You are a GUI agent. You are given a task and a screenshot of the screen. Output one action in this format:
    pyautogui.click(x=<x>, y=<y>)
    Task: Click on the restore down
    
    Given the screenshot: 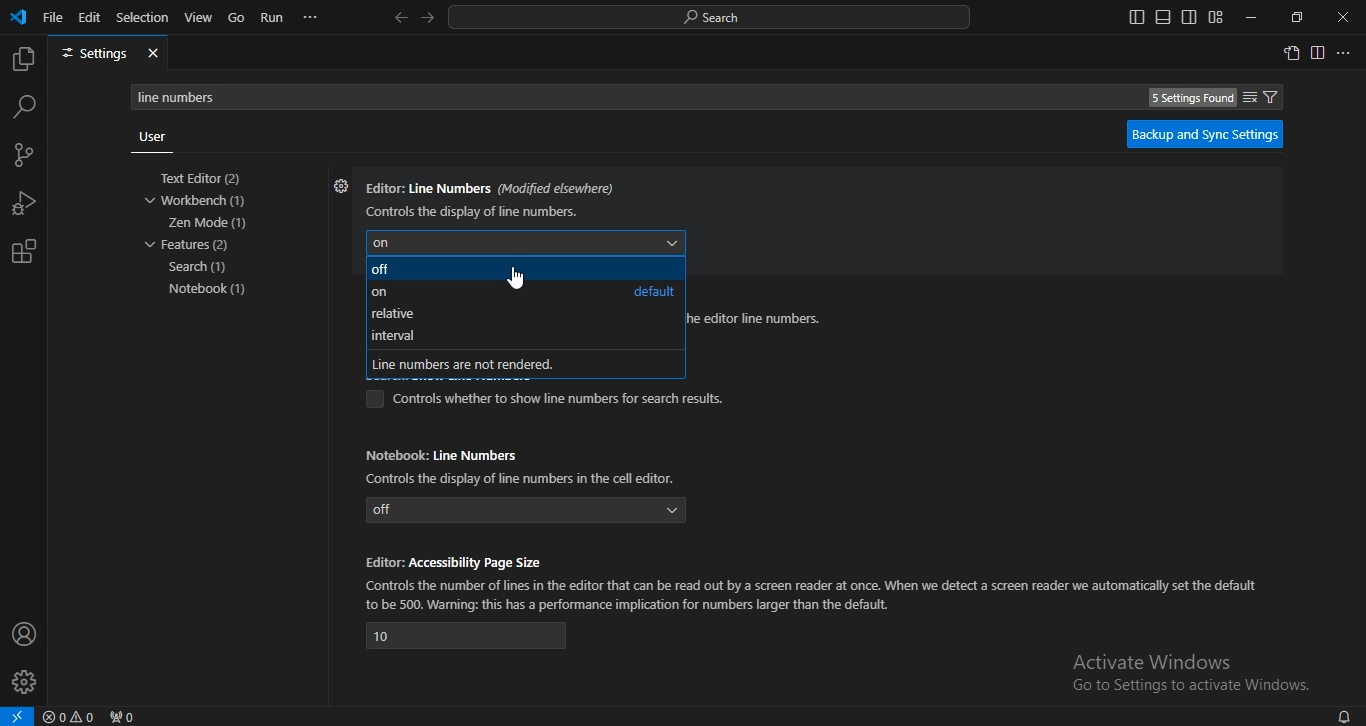 What is the action you would take?
    pyautogui.click(x=1297, y=17)
    